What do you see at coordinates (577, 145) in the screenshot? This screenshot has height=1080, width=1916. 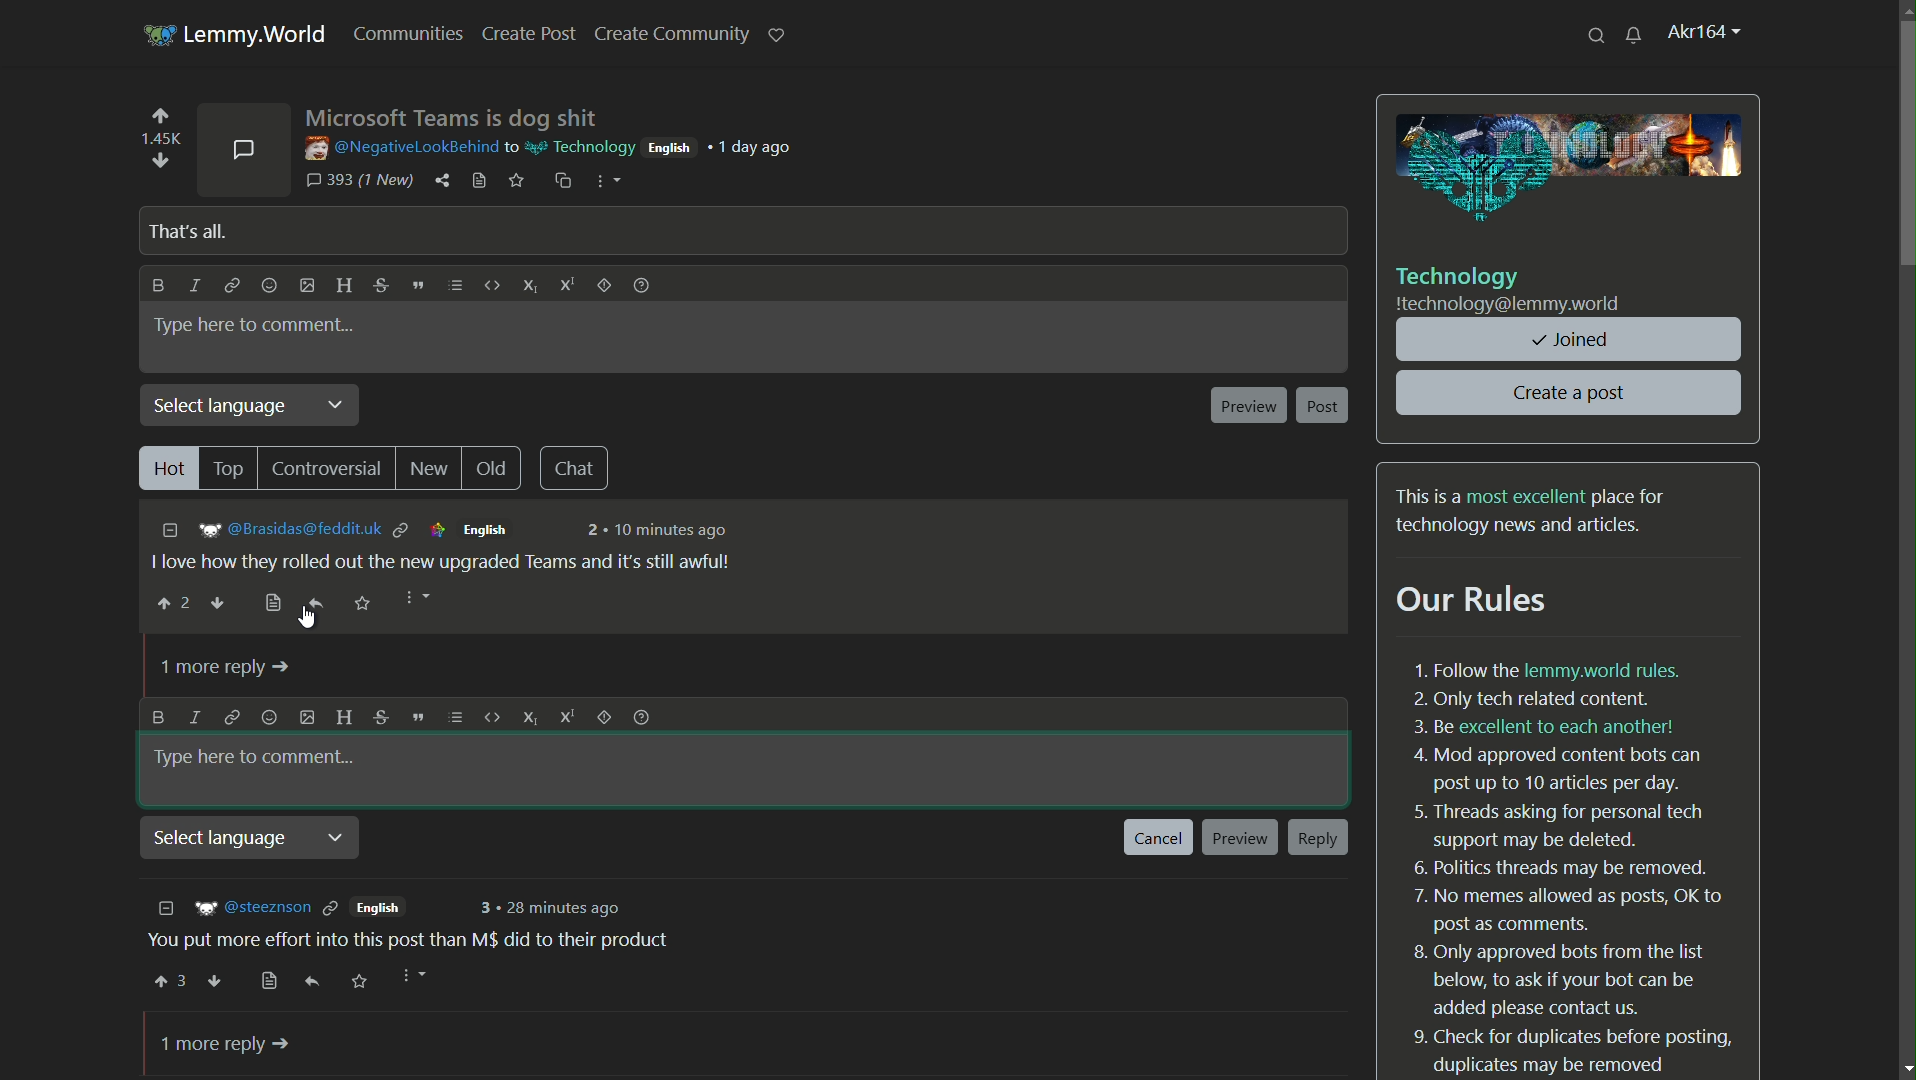 I see `community name` at bounding box center [577, 145].